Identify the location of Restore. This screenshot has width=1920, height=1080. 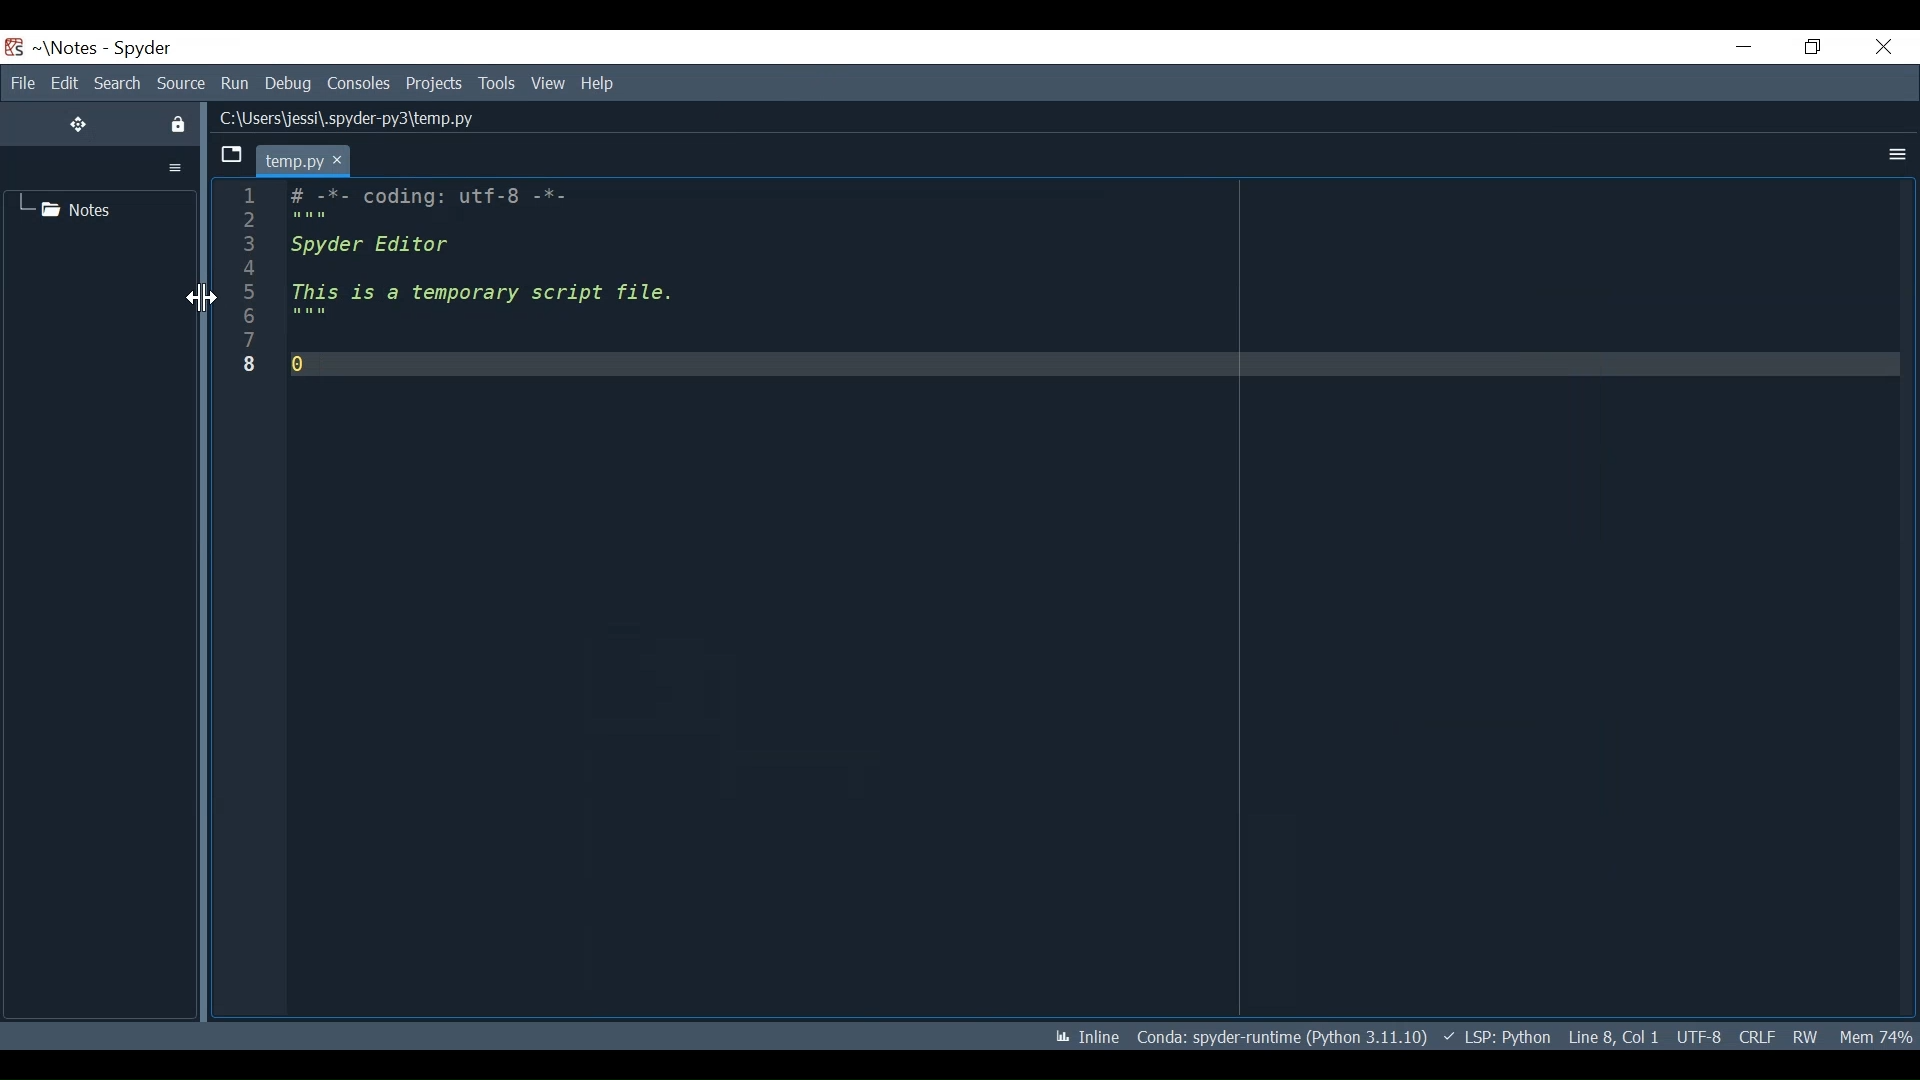
(1815, 47).